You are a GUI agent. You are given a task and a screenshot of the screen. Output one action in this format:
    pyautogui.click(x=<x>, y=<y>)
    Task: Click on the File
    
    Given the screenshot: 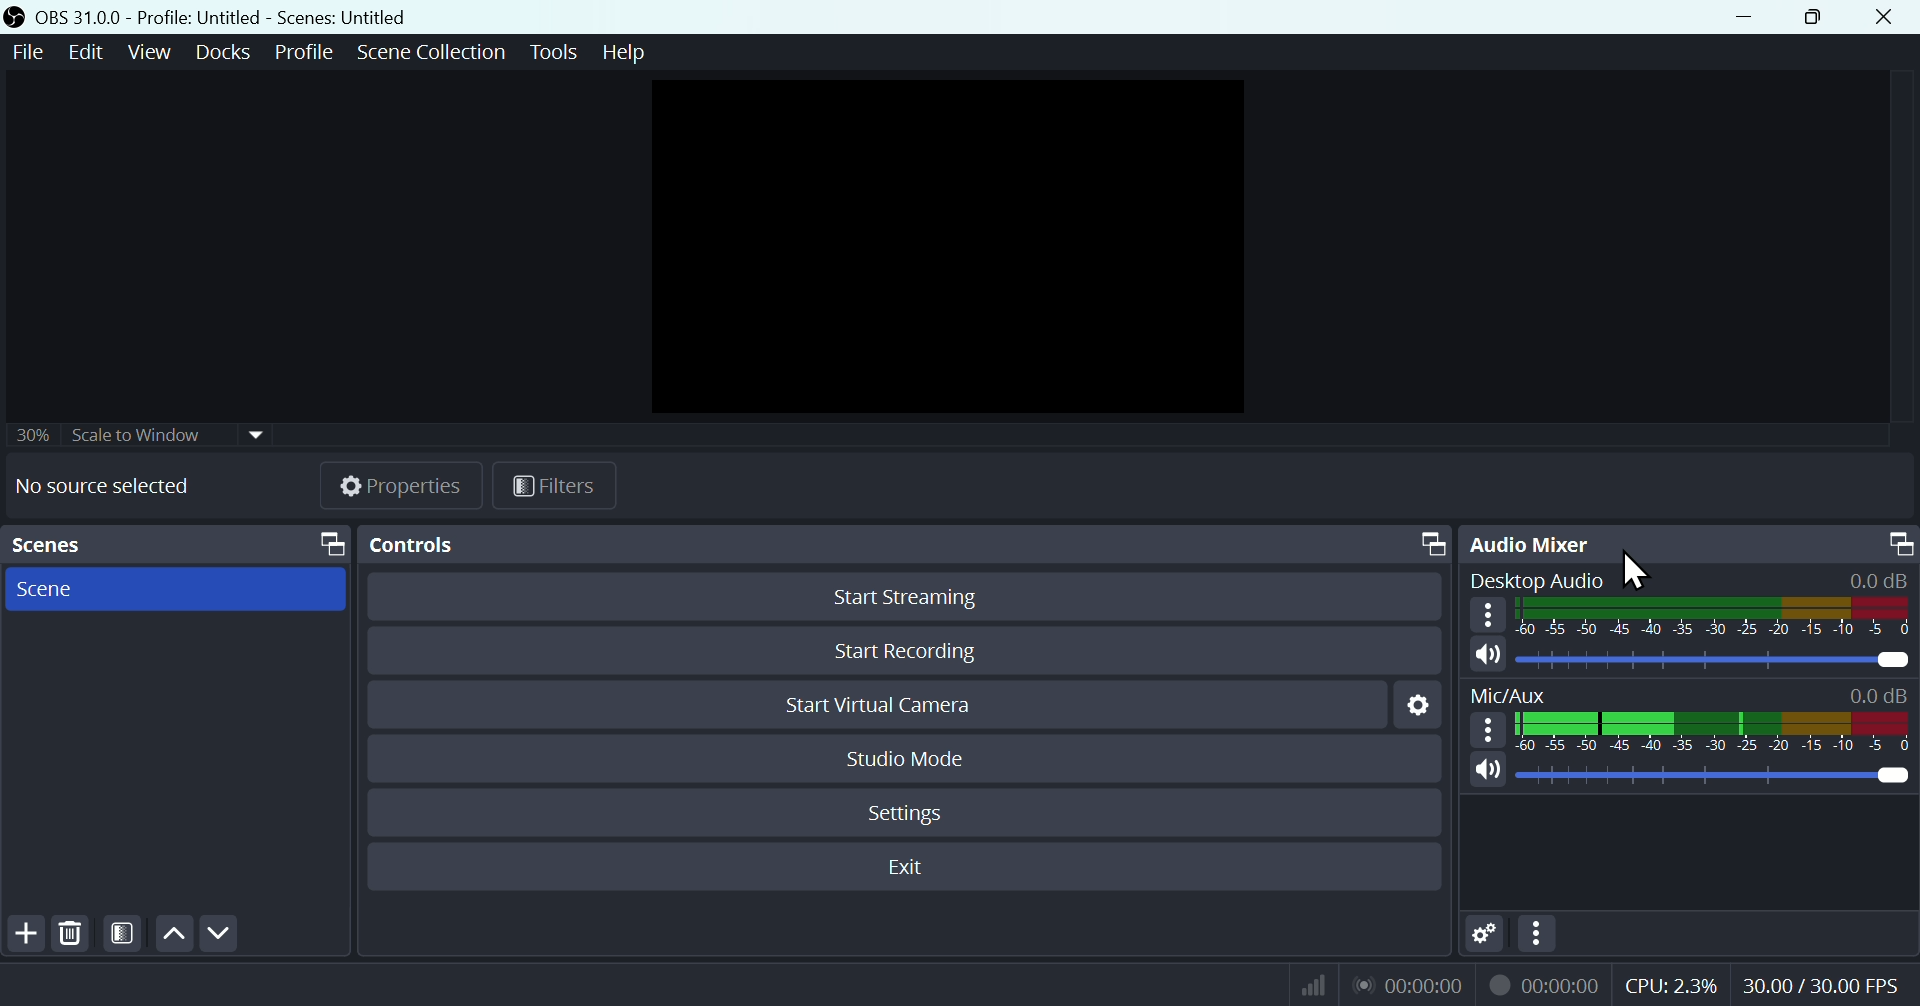 What is the action you would take?
    pyautogui.click(x=29, y=52)
    